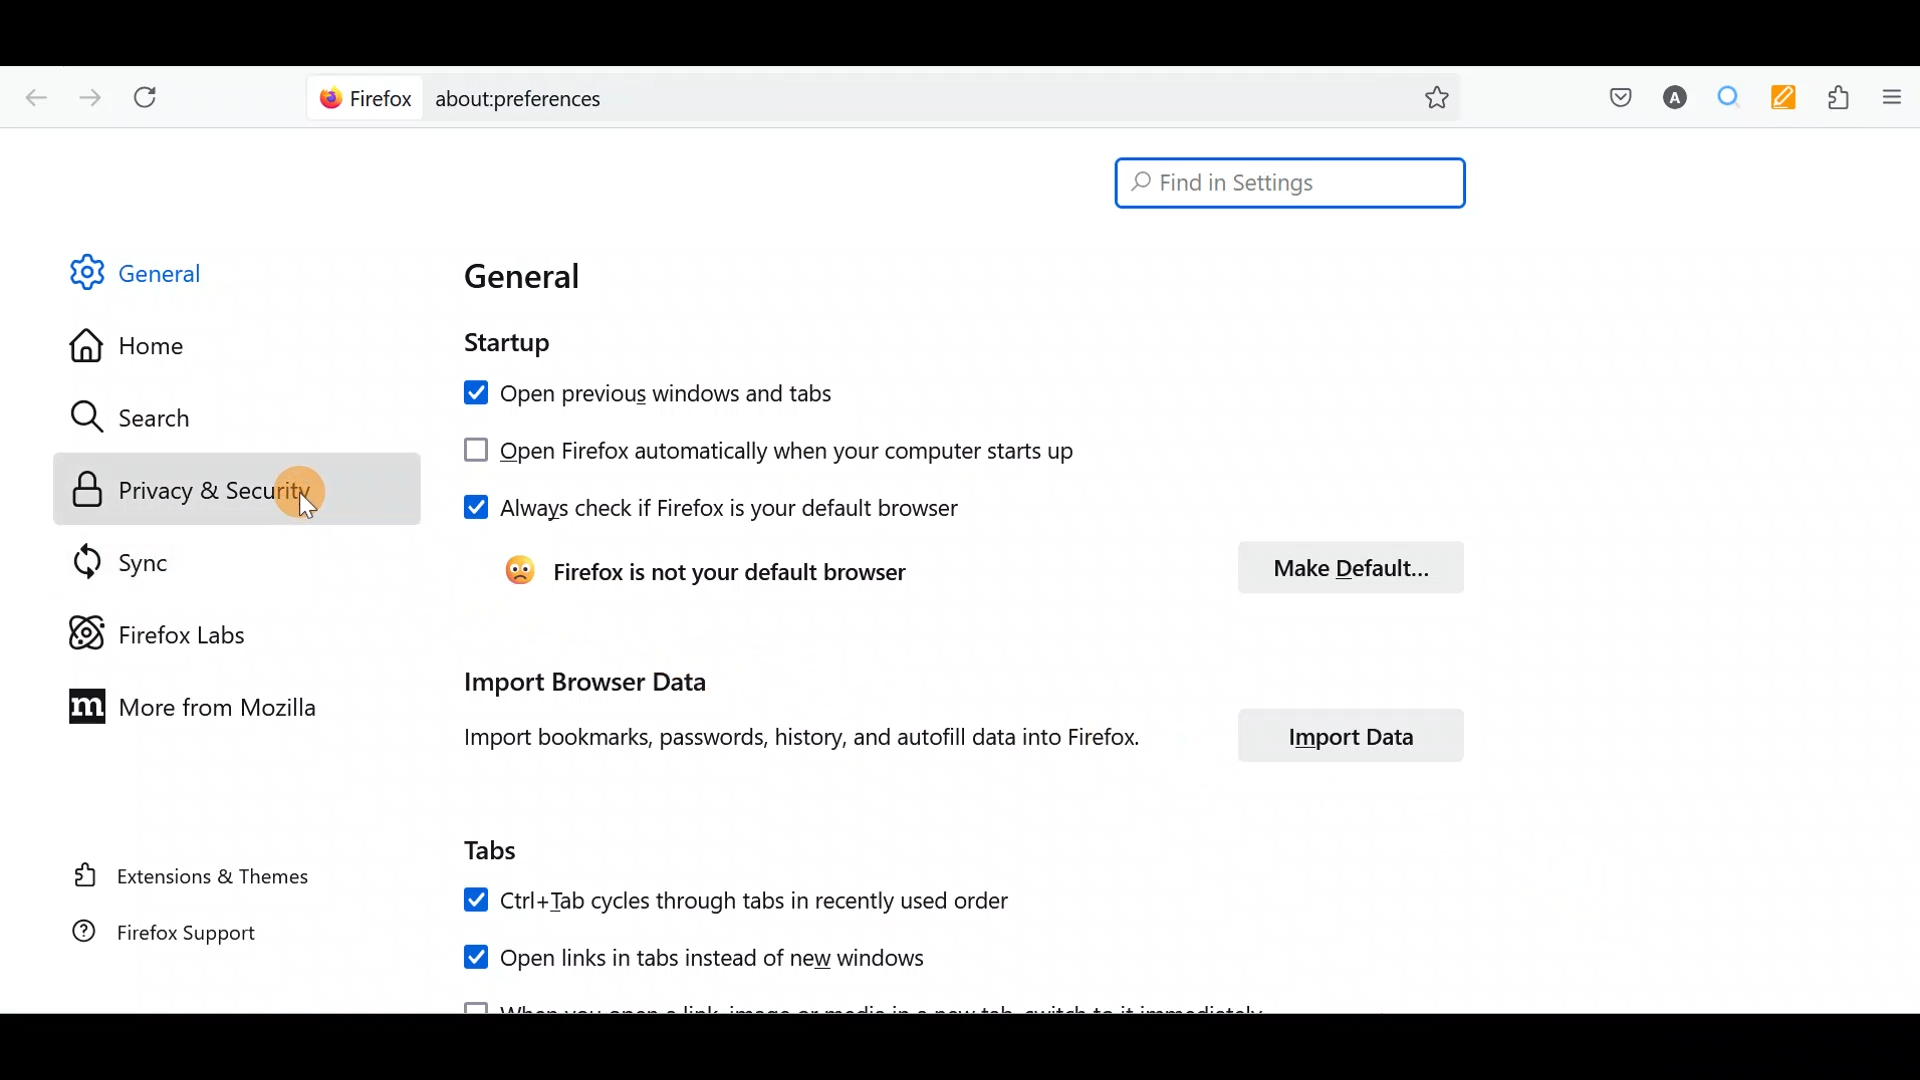 The image size is (1920, 1080). Describe the element at coordinates (88, 92) in the screenshot. I see `Go forward one page` at that location.